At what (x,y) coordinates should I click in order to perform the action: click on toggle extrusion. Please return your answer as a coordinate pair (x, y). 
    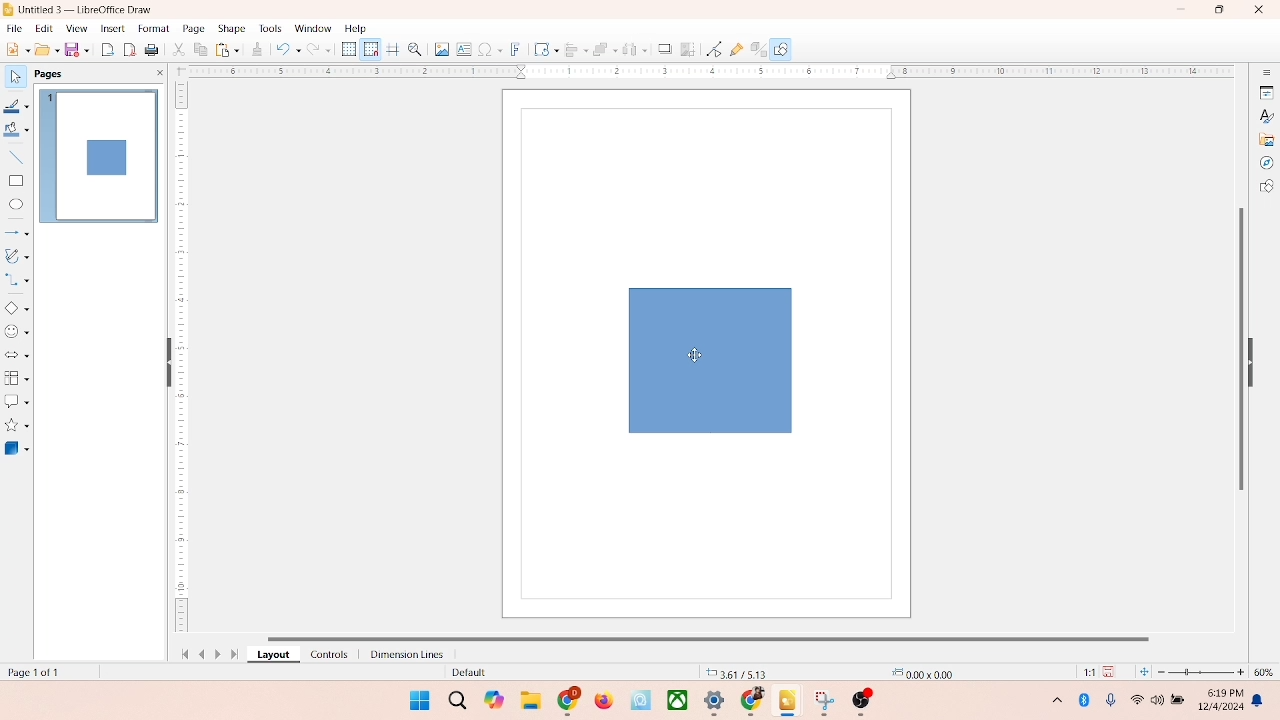
    Looking at the image, I should click on (753, 50).